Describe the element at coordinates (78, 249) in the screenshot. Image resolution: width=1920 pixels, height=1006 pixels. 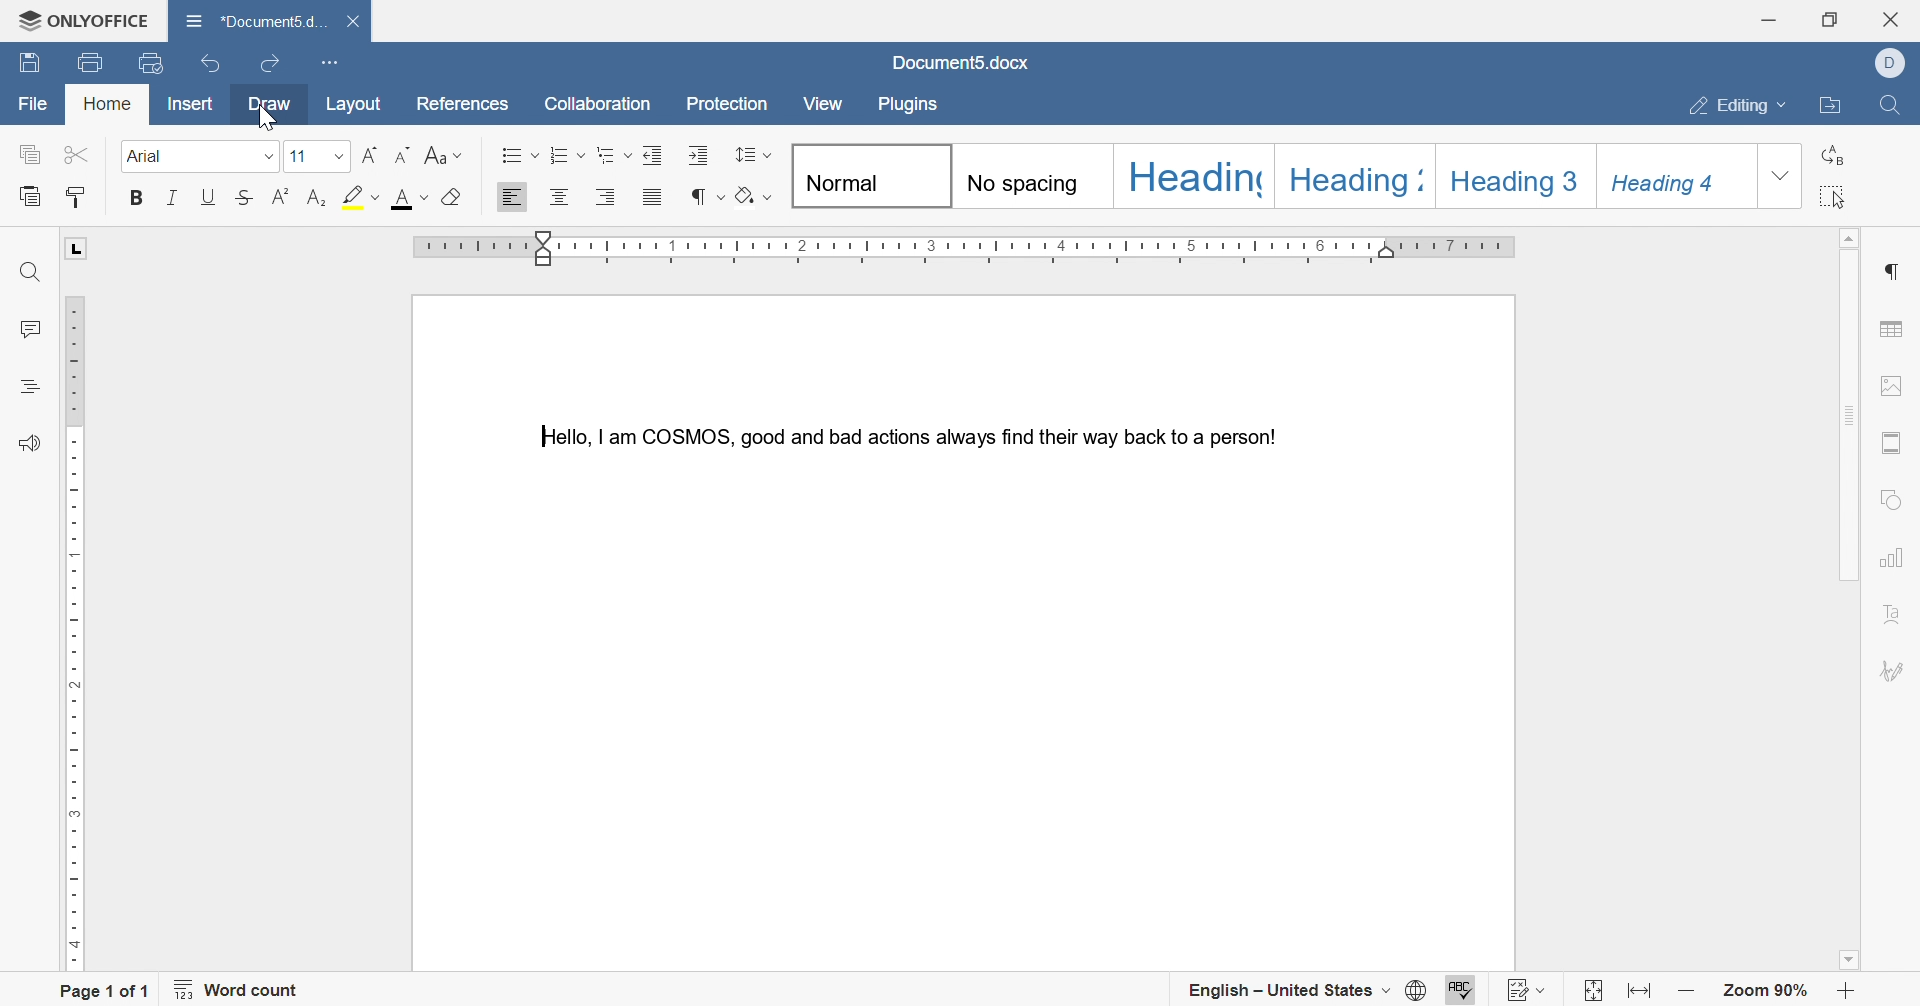
I see `L` at that location.